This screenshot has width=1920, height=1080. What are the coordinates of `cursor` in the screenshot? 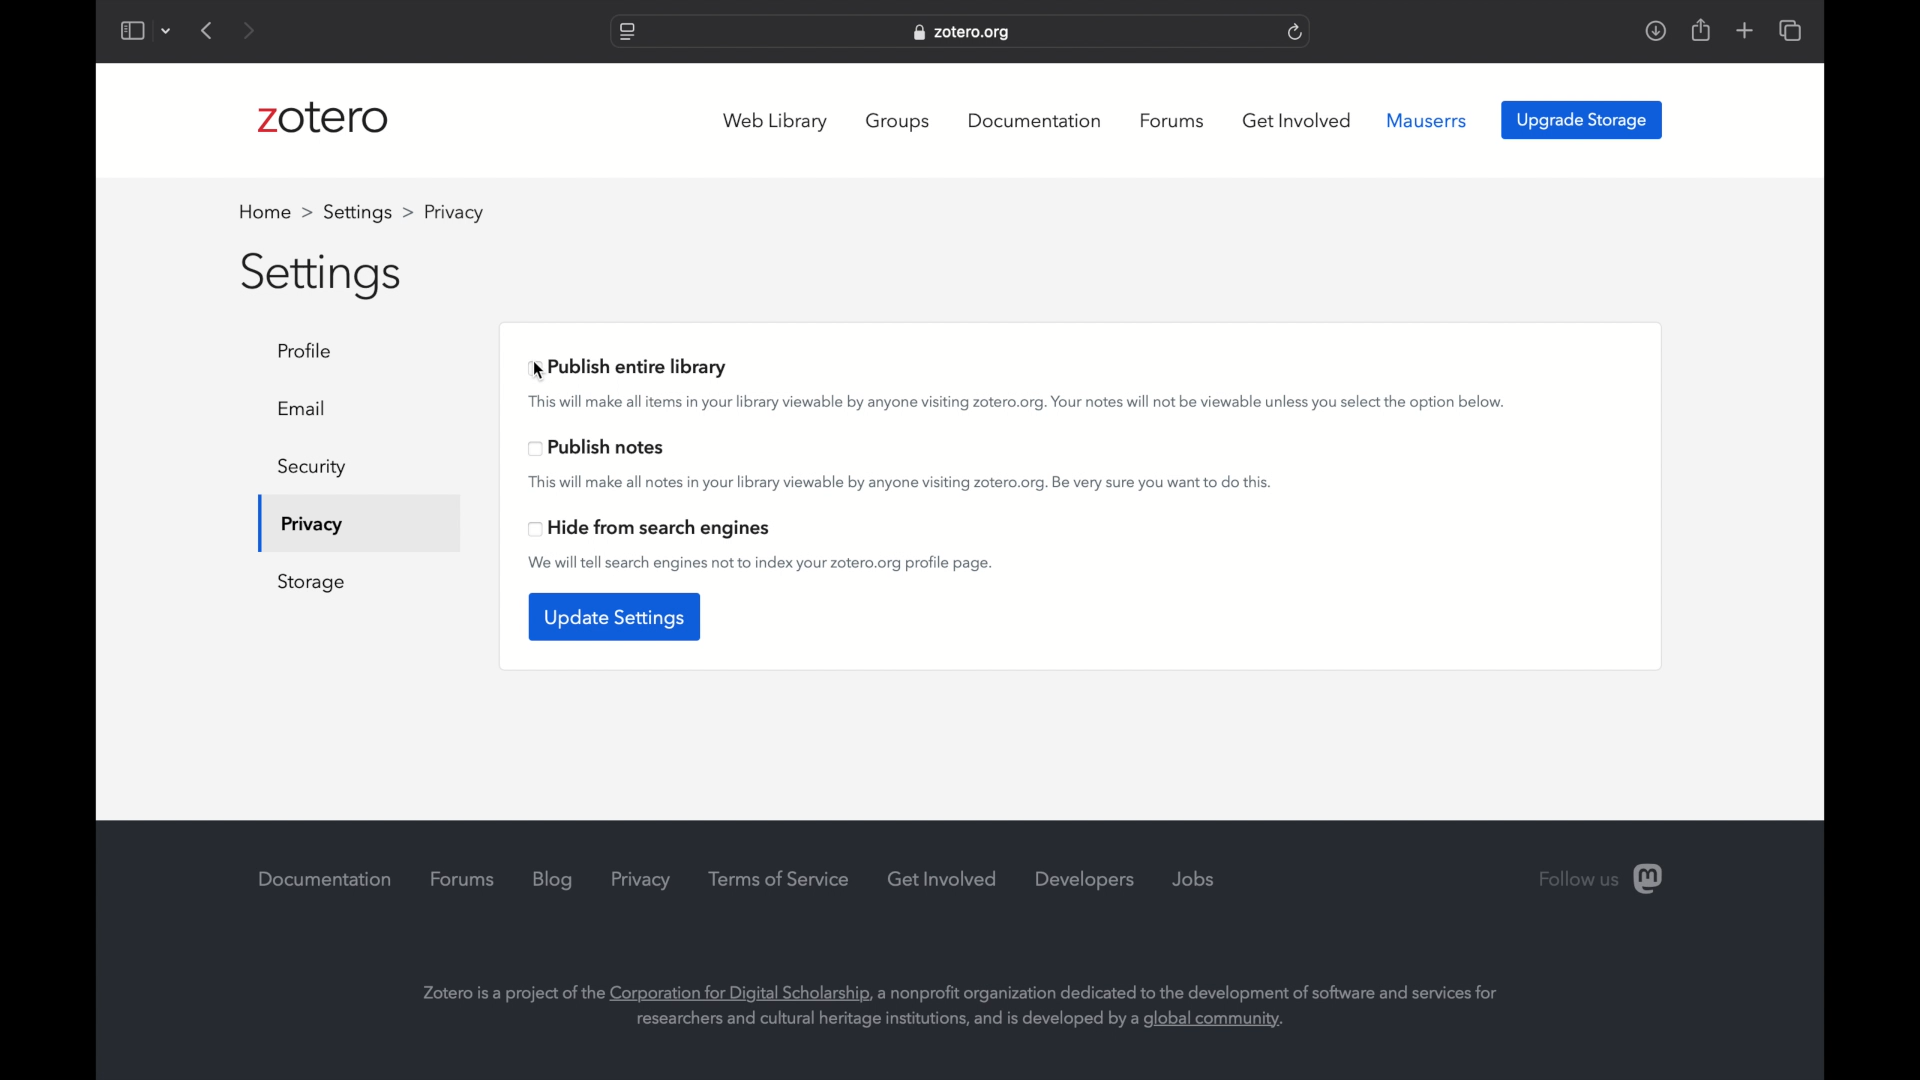 It's located at (538, 370).